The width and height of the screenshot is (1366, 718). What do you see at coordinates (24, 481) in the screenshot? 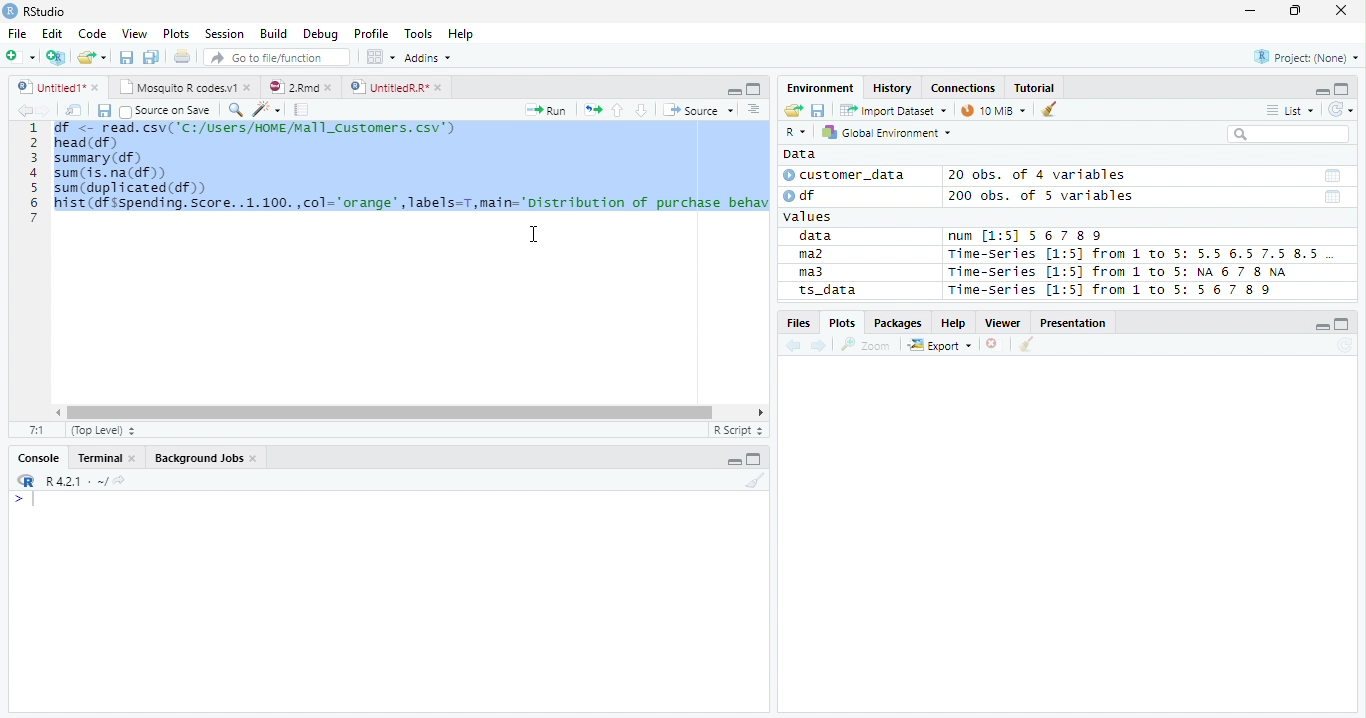
I see `R` at bounding box center [24, 481].